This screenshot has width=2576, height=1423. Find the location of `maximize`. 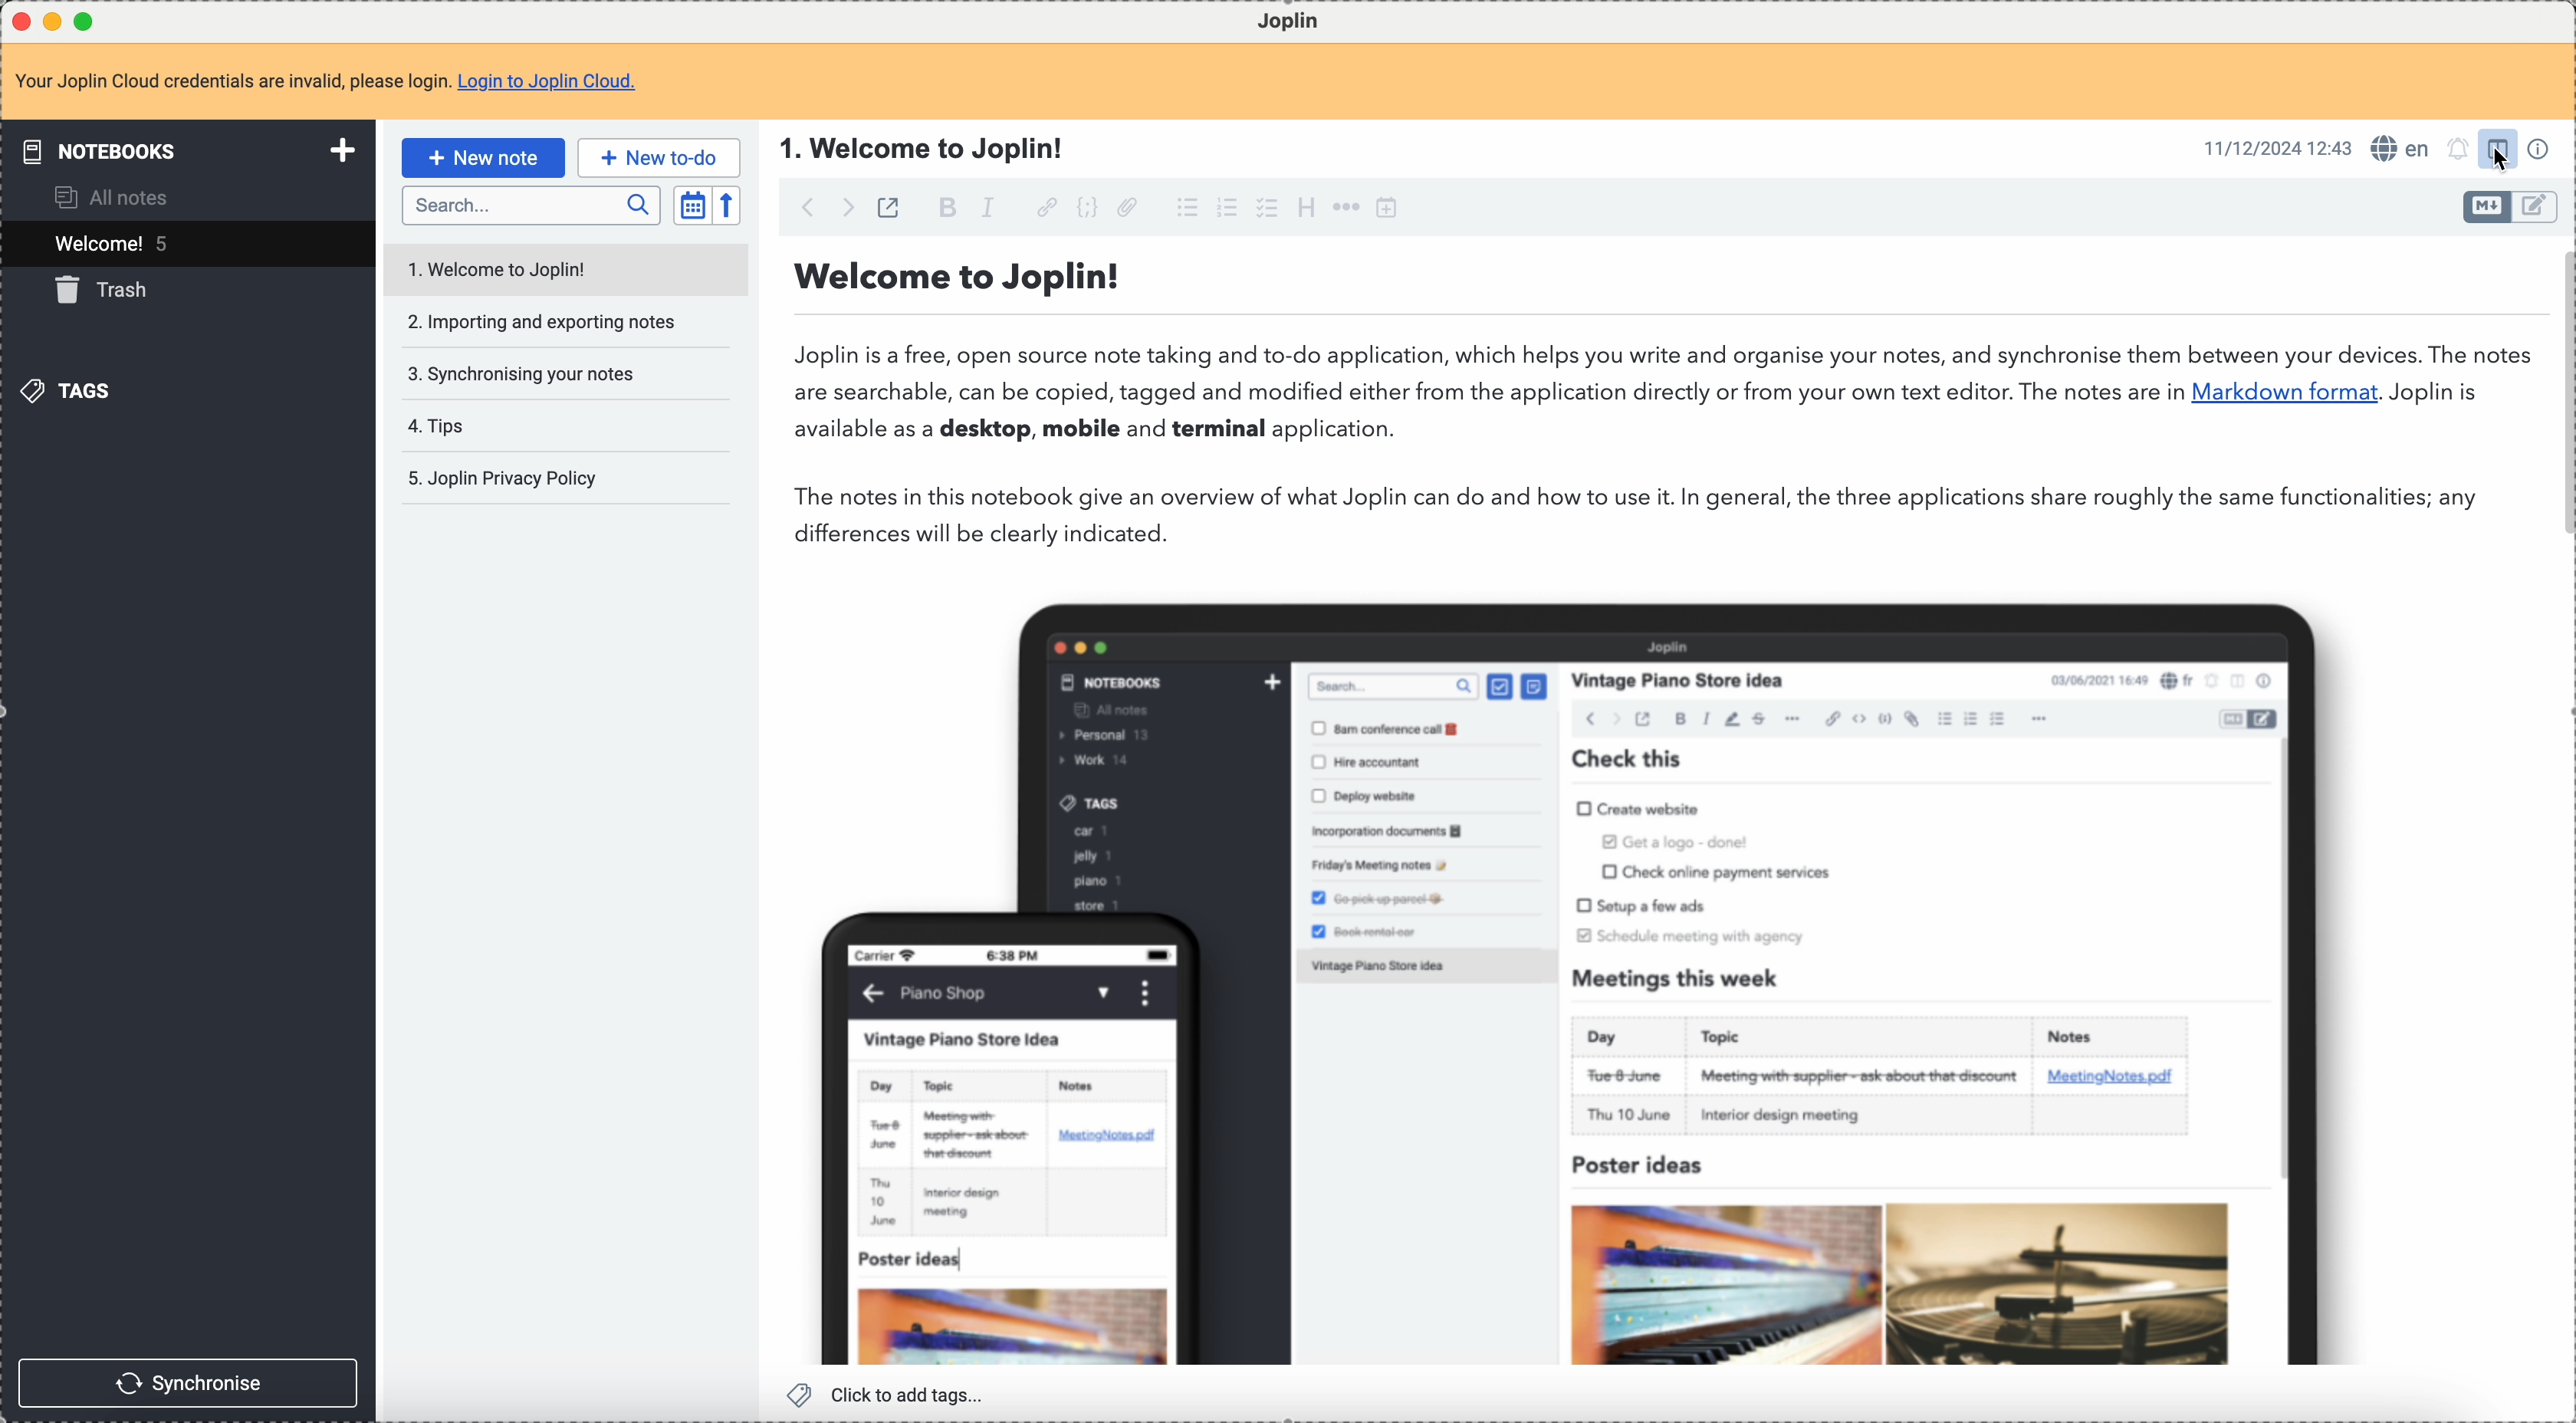

maximize is located at coordinates (88, 22).